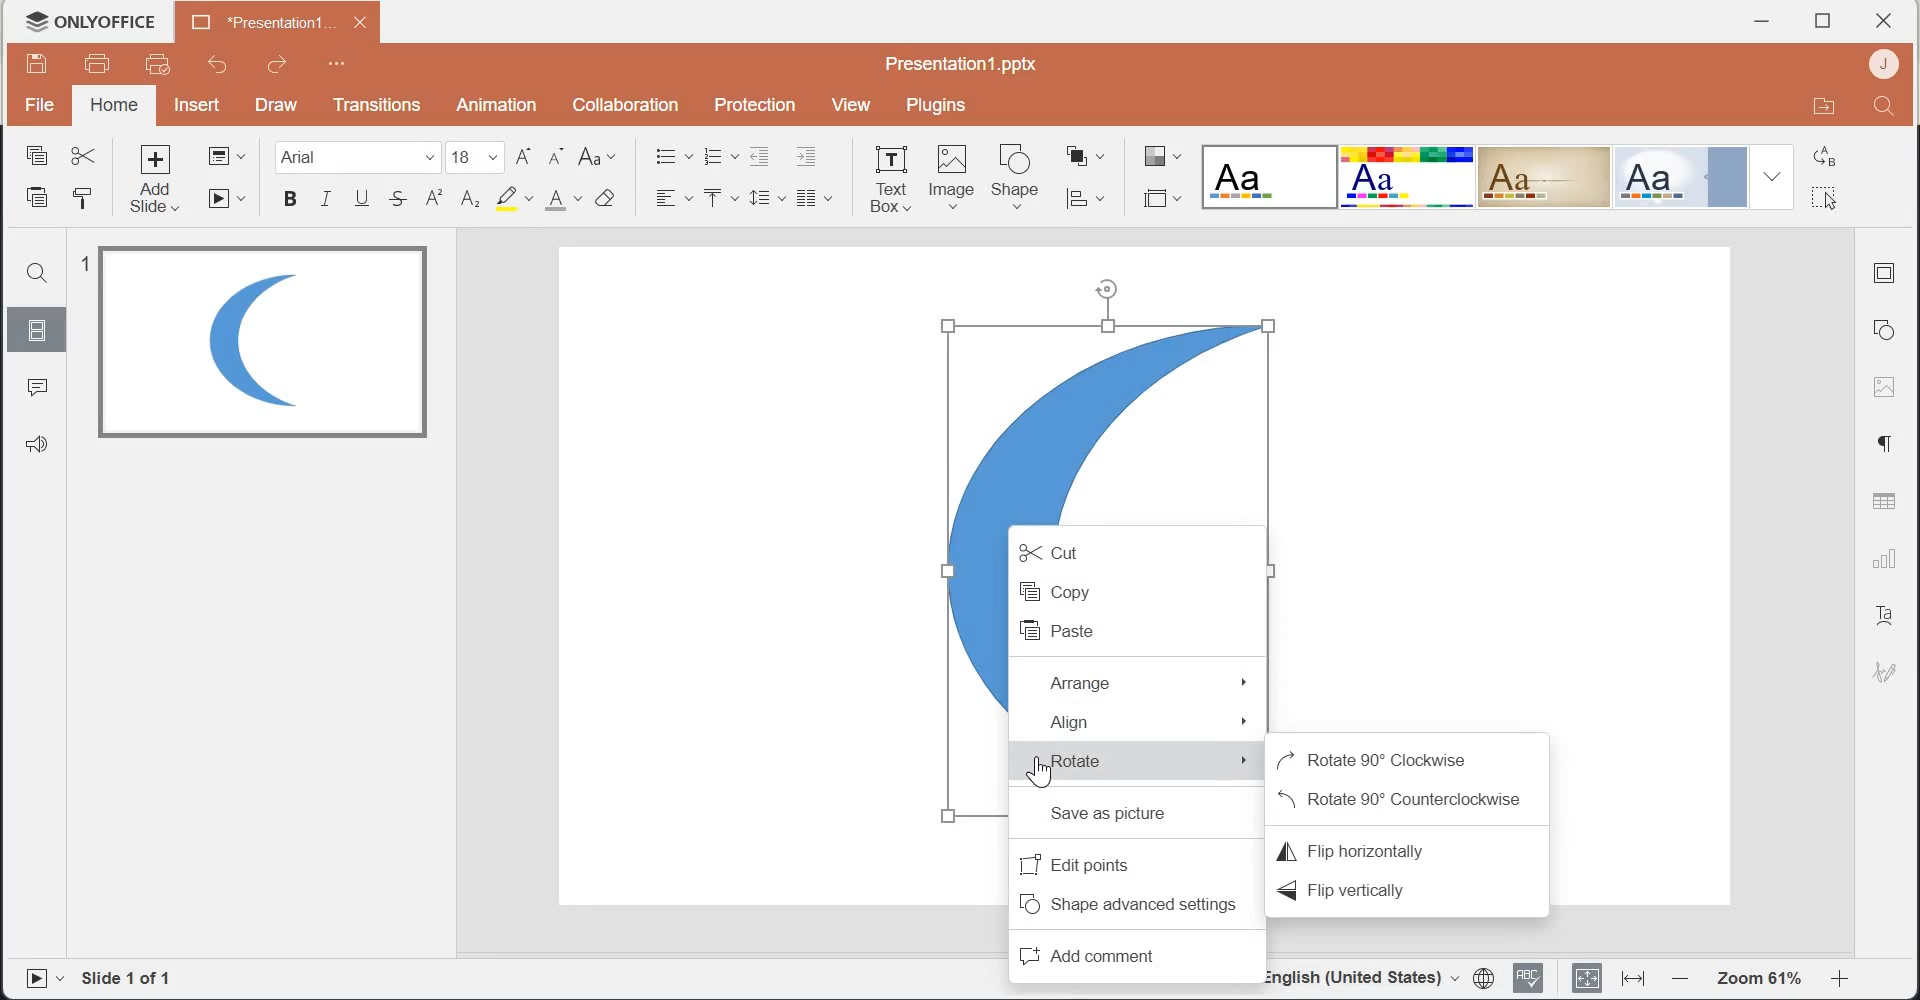  Describe the element at coordinates (1363, 981) in the screenshot. I see `English(United Stated)` at that location.